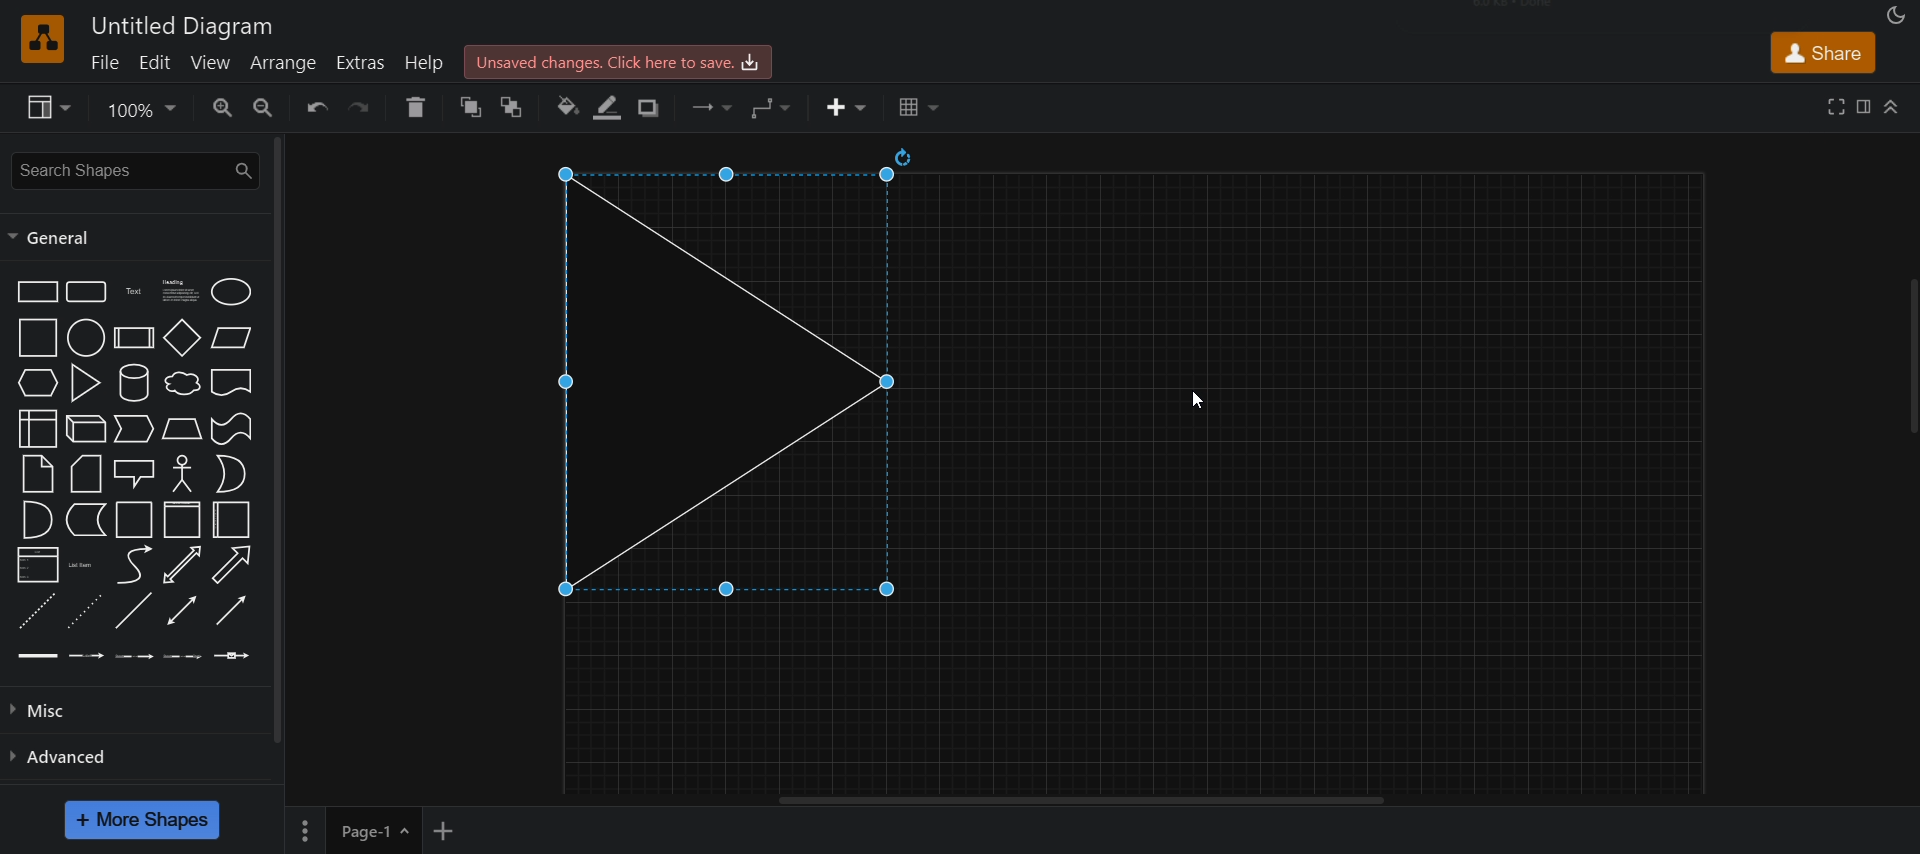 This screenshot has height=854, width=1920. What do you see at coordinates (279, 439) in the screenshot?
I see `vertical scroll bar` at bounding box center [279, 439].